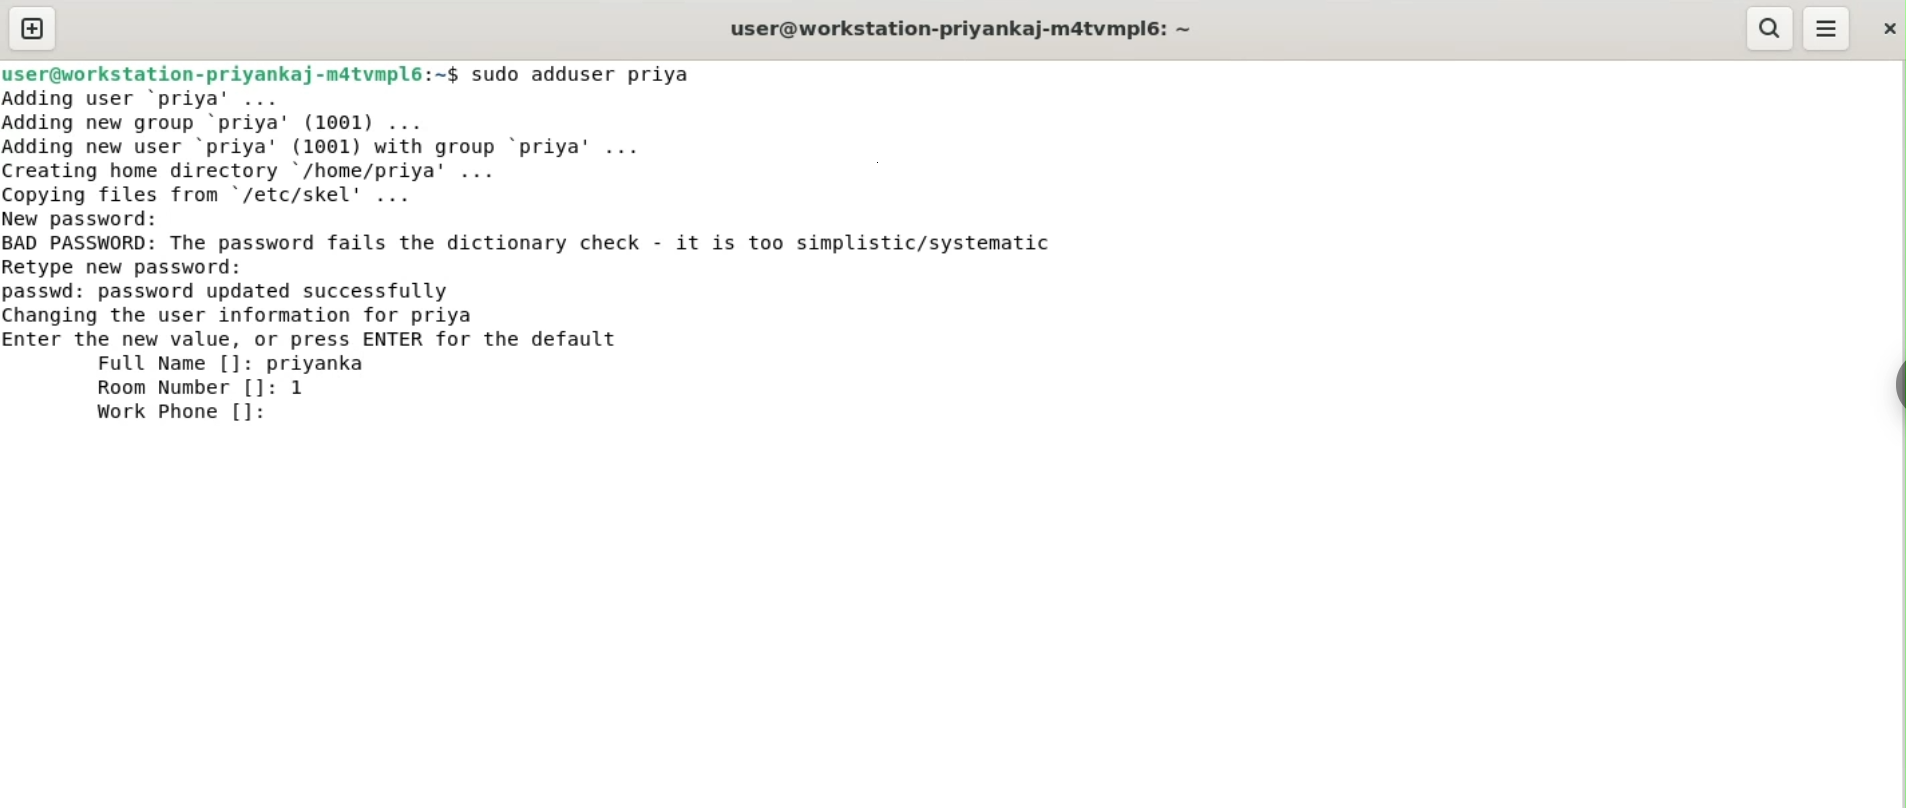  What do you see at coordinates (961, 31) in the screenshot?
I see `user@workstation-priyankaj-m4tvmpl6: ~` at bounding box center [961, 31].